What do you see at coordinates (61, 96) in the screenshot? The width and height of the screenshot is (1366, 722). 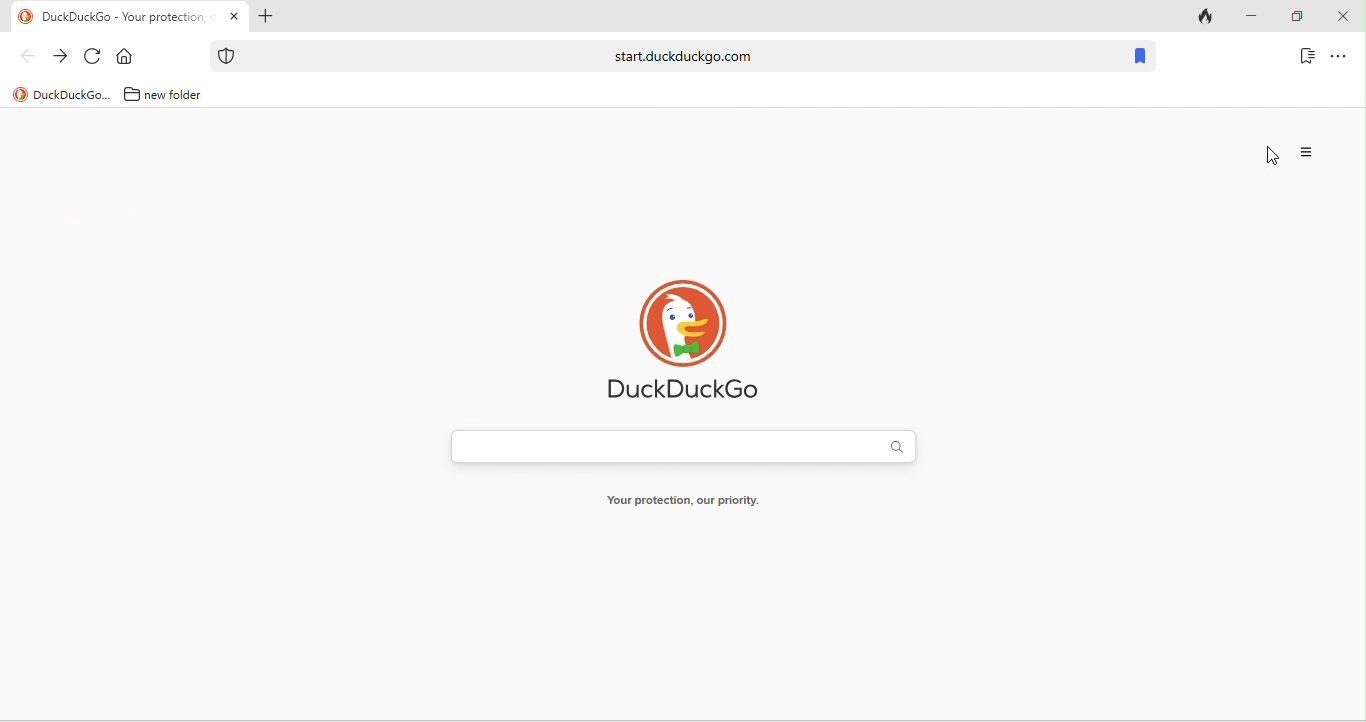 I see `duckduckgo` at bounding box center [61, 96].